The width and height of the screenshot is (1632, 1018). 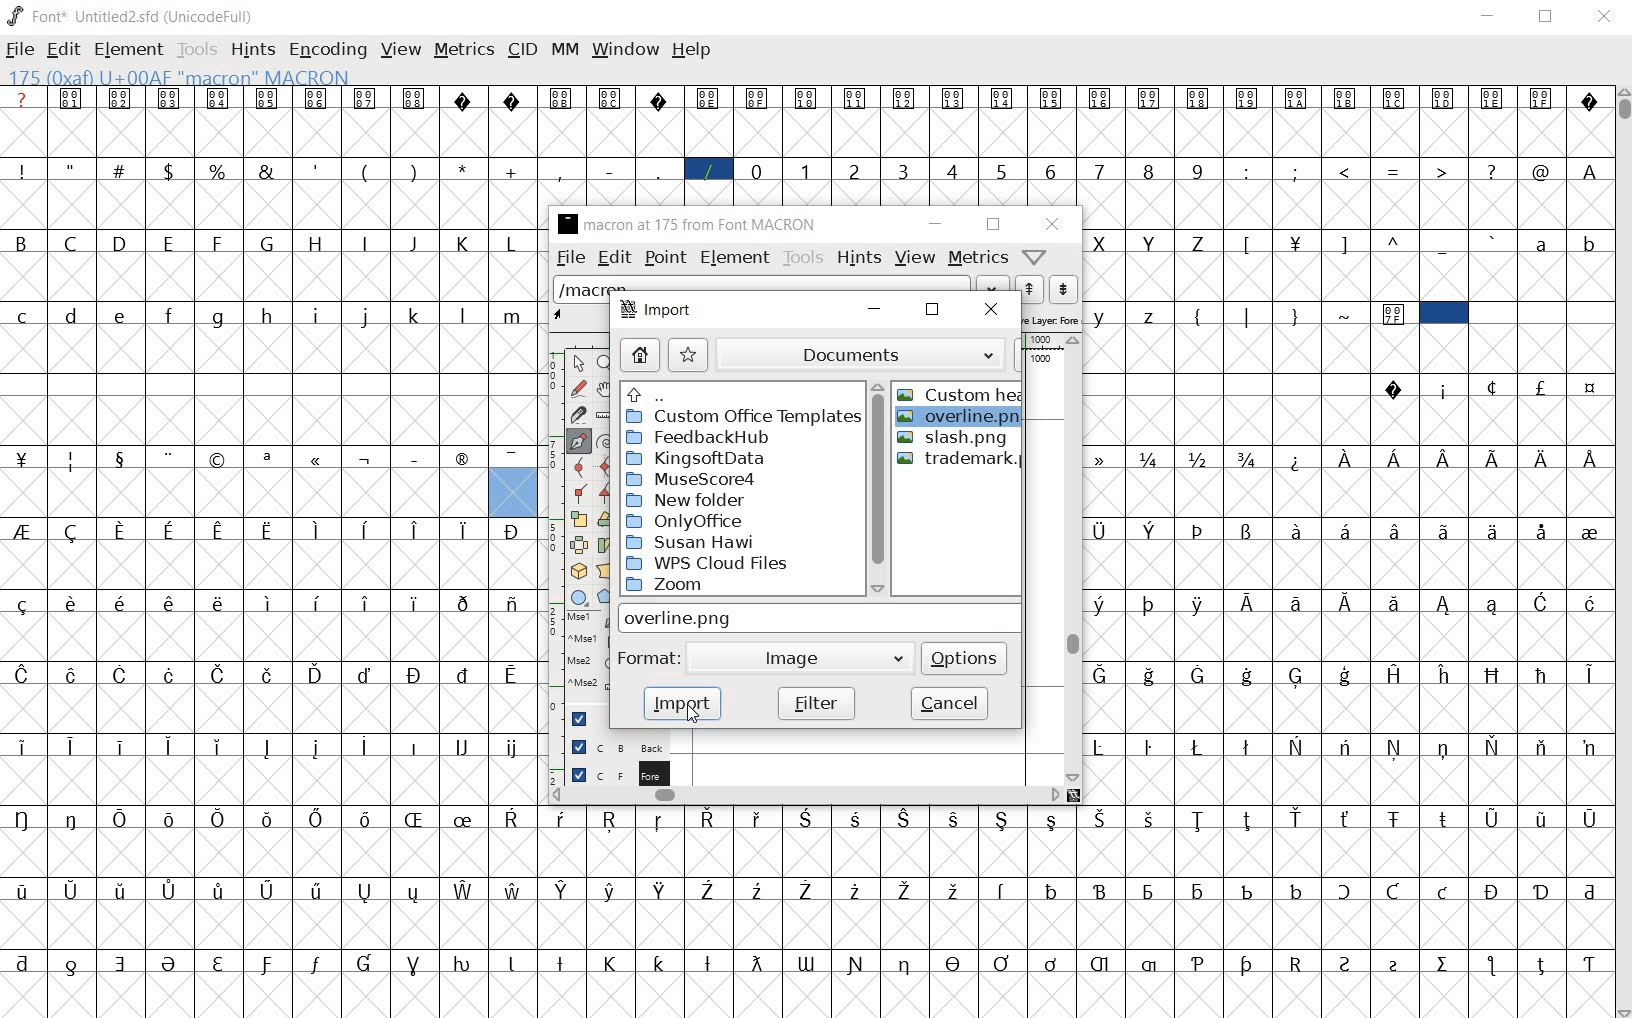 What do you see at coordinates (465, 242) in the screenshot?
I see `K` at bounding box center [465, 242].